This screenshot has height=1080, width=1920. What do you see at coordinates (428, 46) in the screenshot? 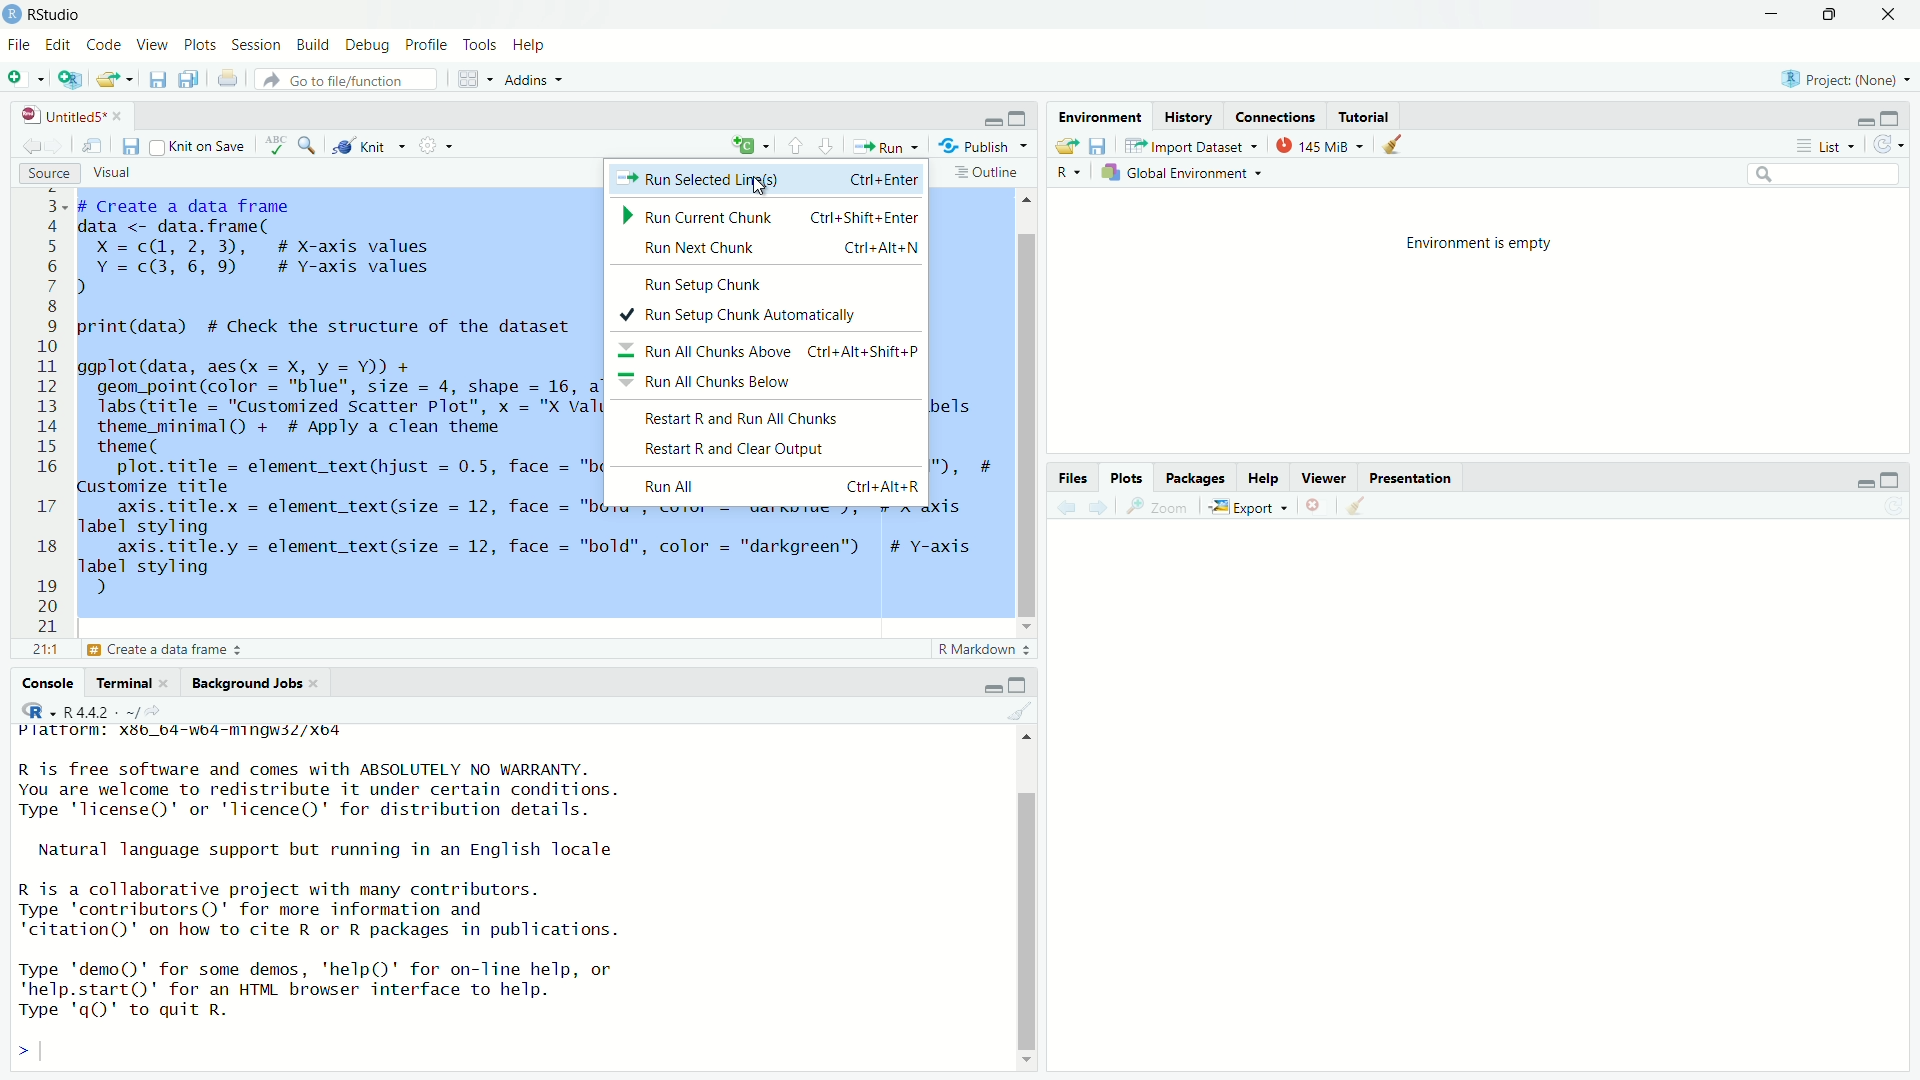
I see `Profile` at bounding box center [428, 46].